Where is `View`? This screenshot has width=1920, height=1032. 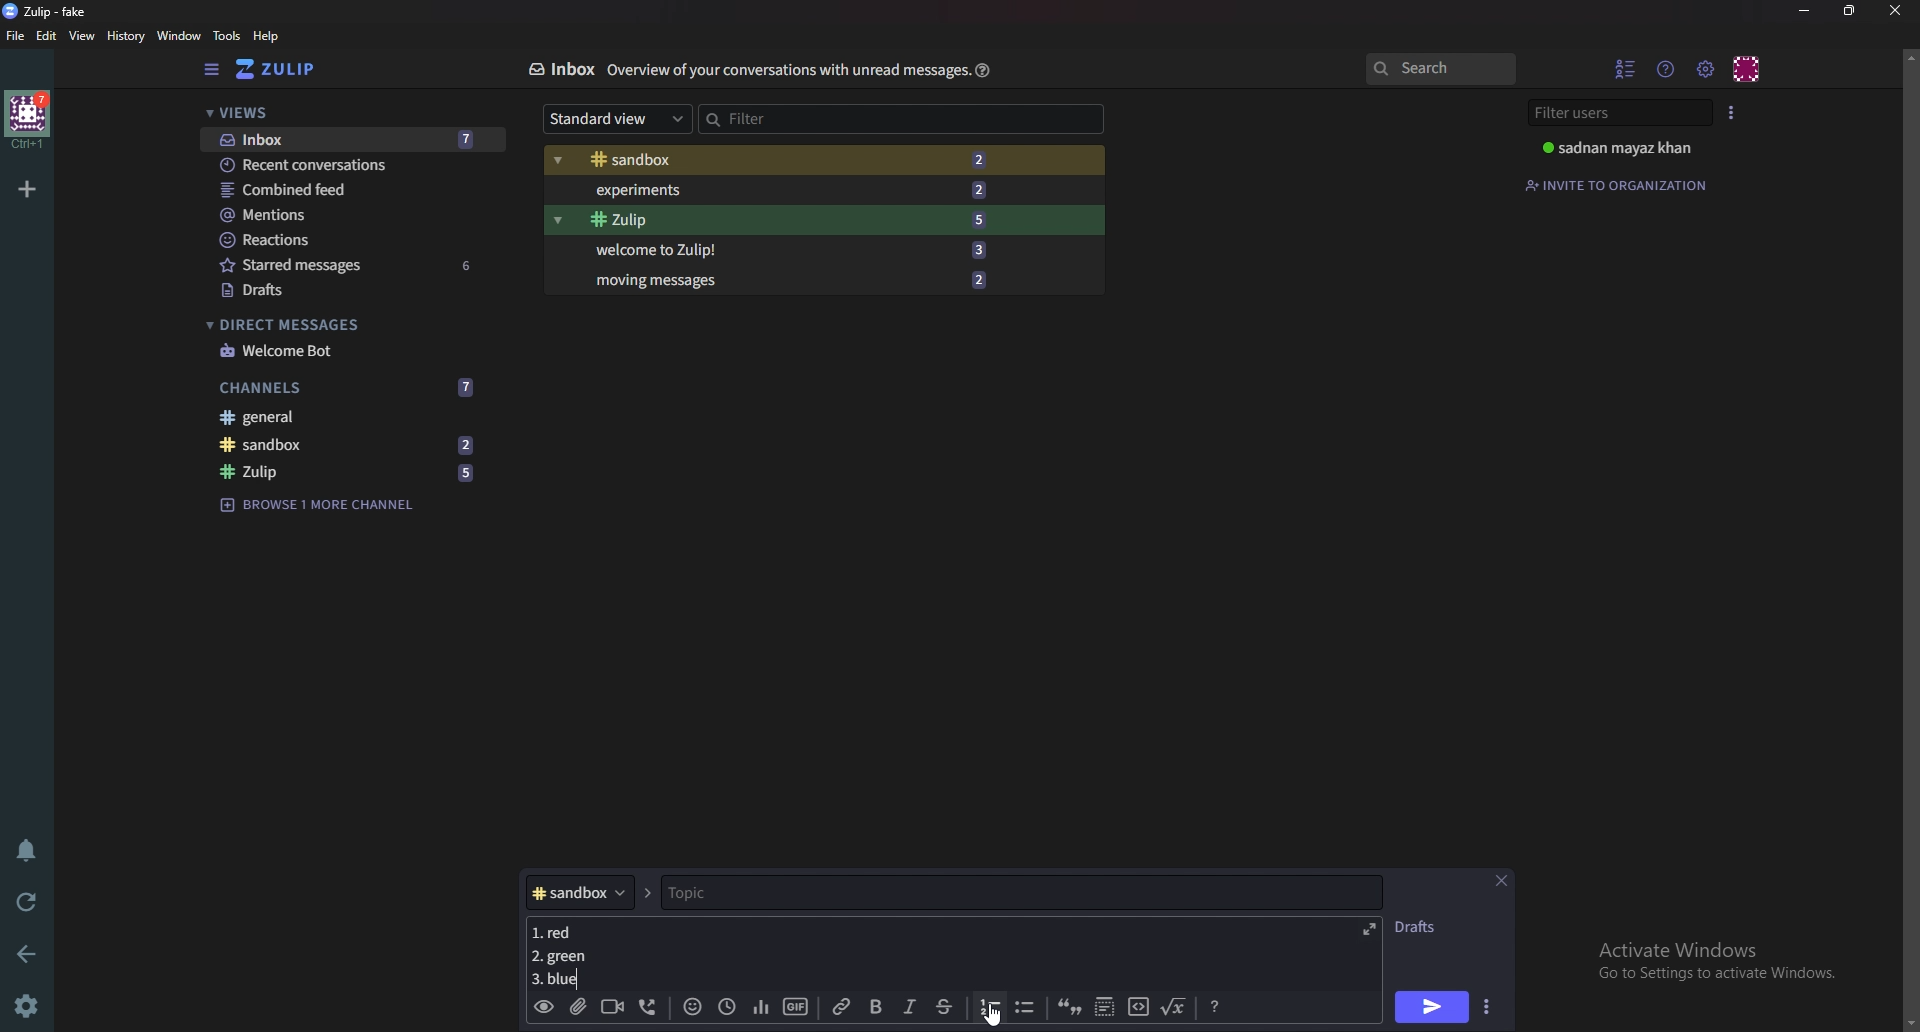 View is located at coordinates (83, 37).